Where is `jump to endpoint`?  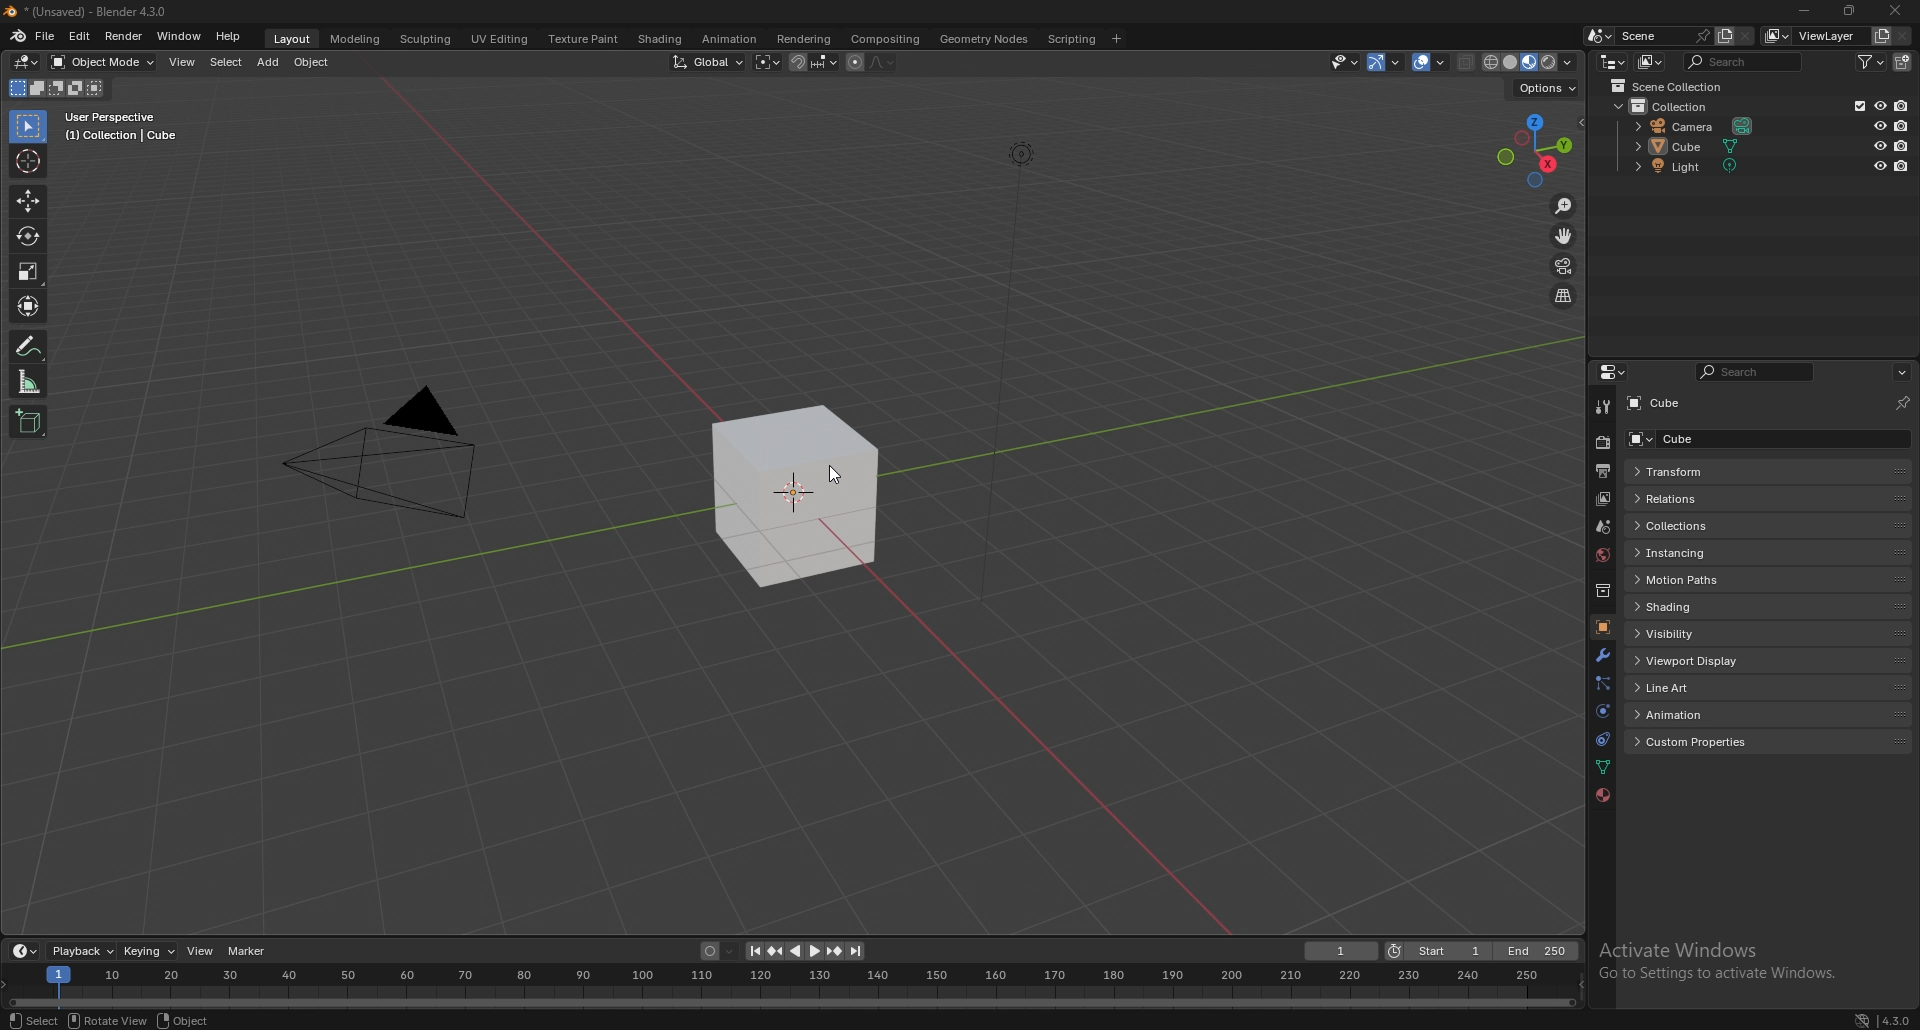
jump to endpoint is located at coordinates (858, 951).